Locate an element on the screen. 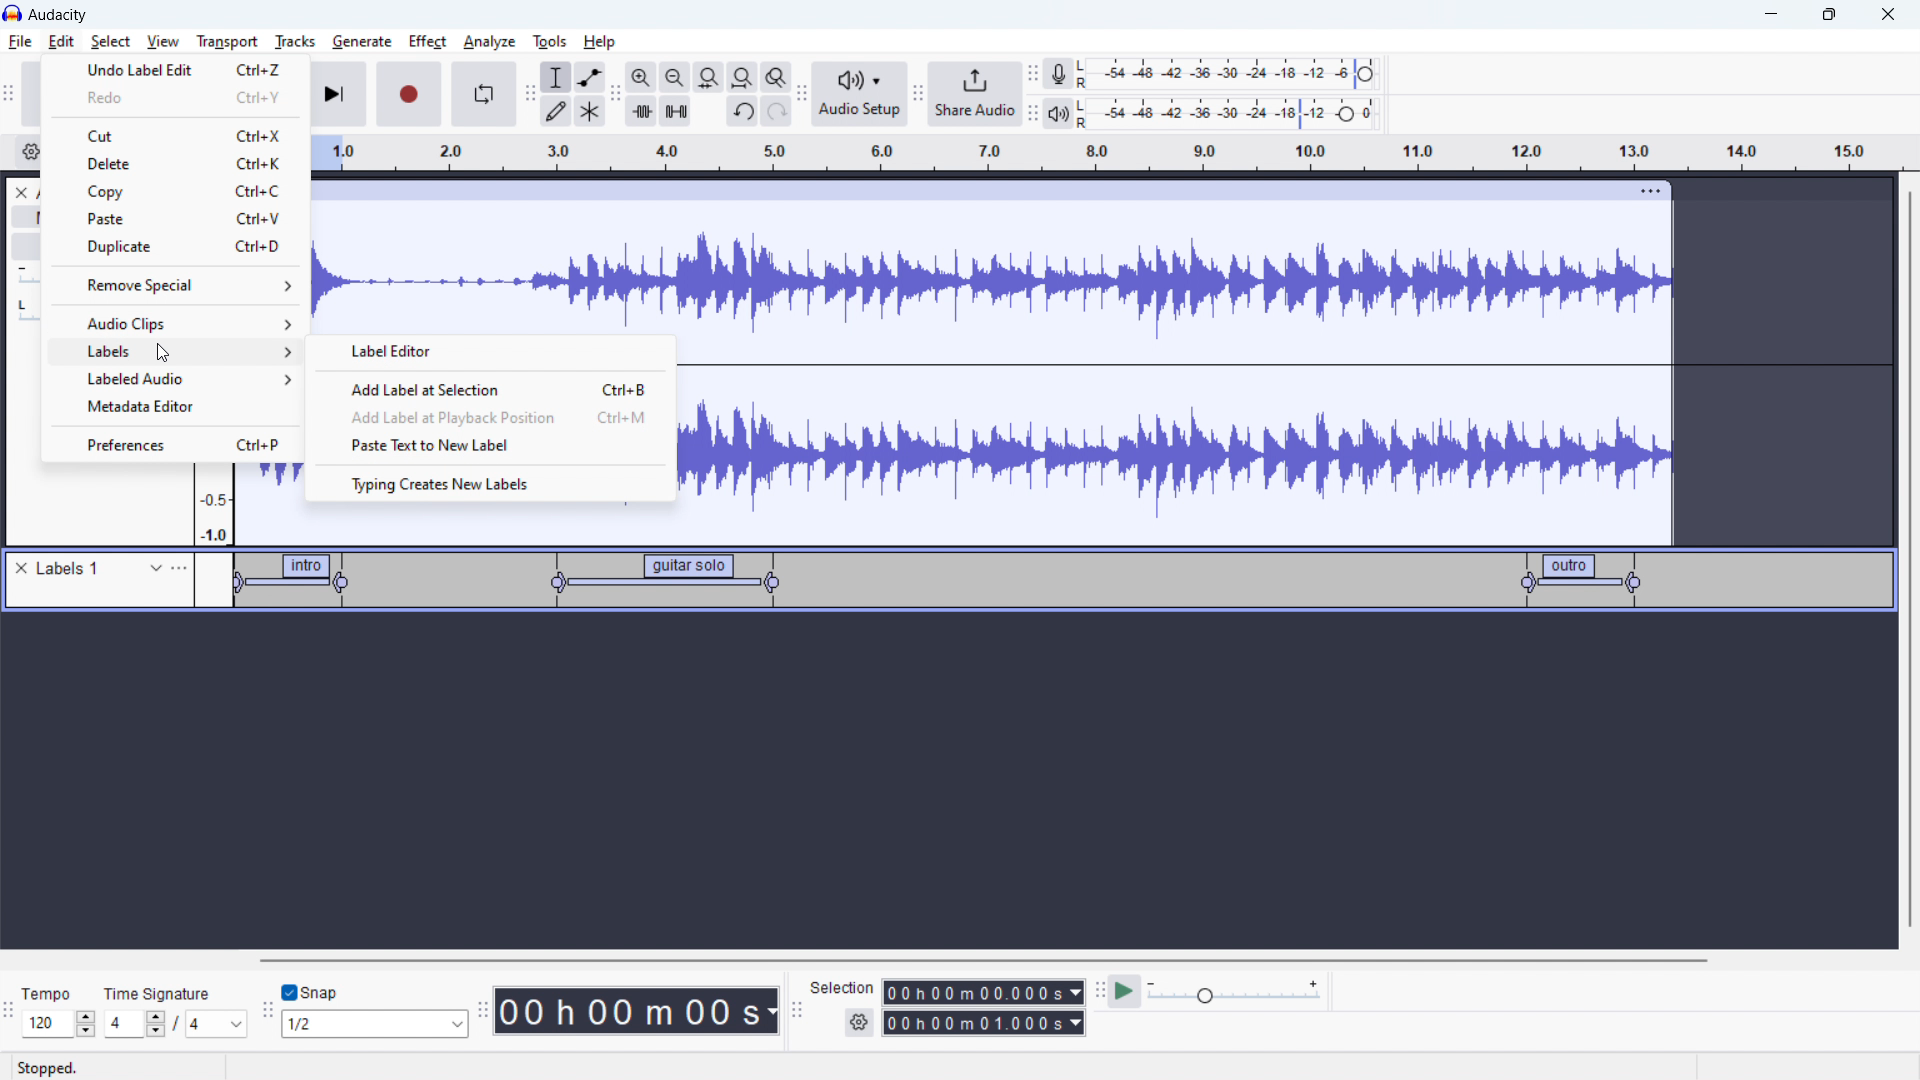 The height and width of the screenshot is (1080, 1920). undo label edit is located at coordinates (176, 68).